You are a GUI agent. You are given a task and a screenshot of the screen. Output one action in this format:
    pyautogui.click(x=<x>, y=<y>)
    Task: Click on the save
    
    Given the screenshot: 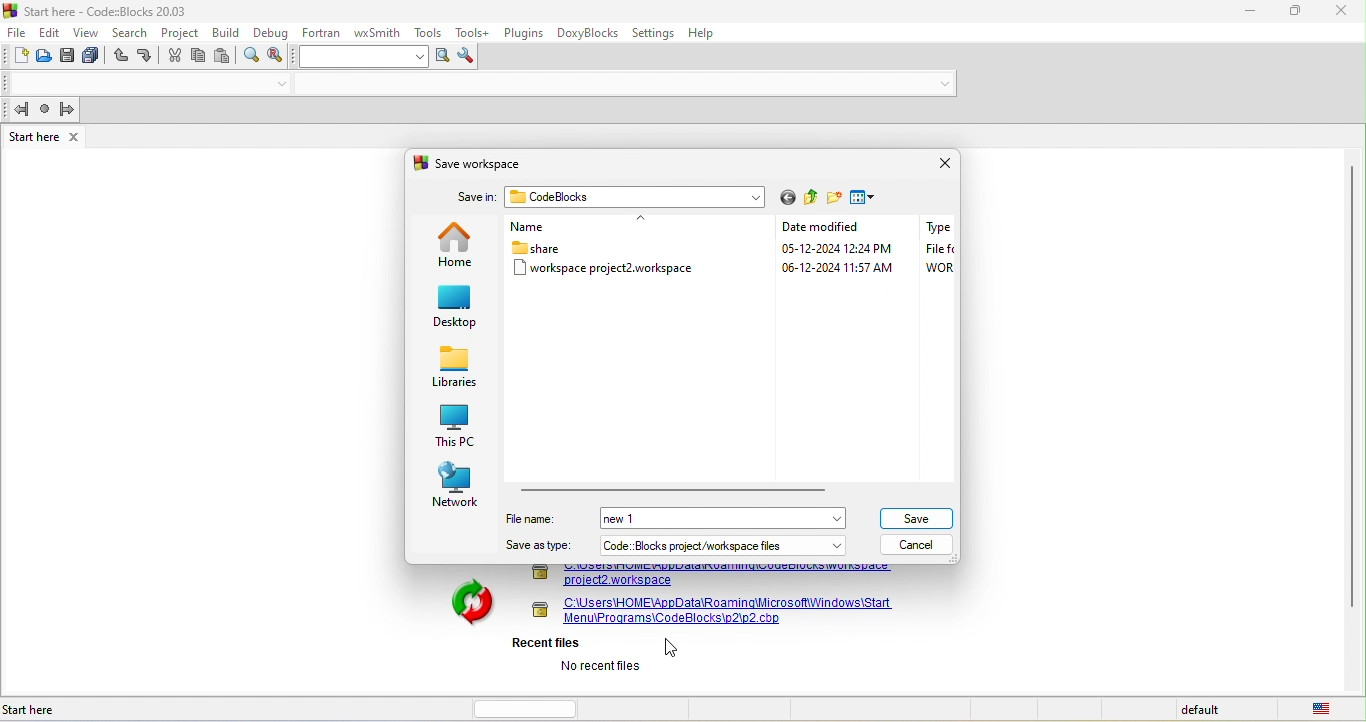 What is the action you would take?
    pyautogui.click(x=918, y=516)
    